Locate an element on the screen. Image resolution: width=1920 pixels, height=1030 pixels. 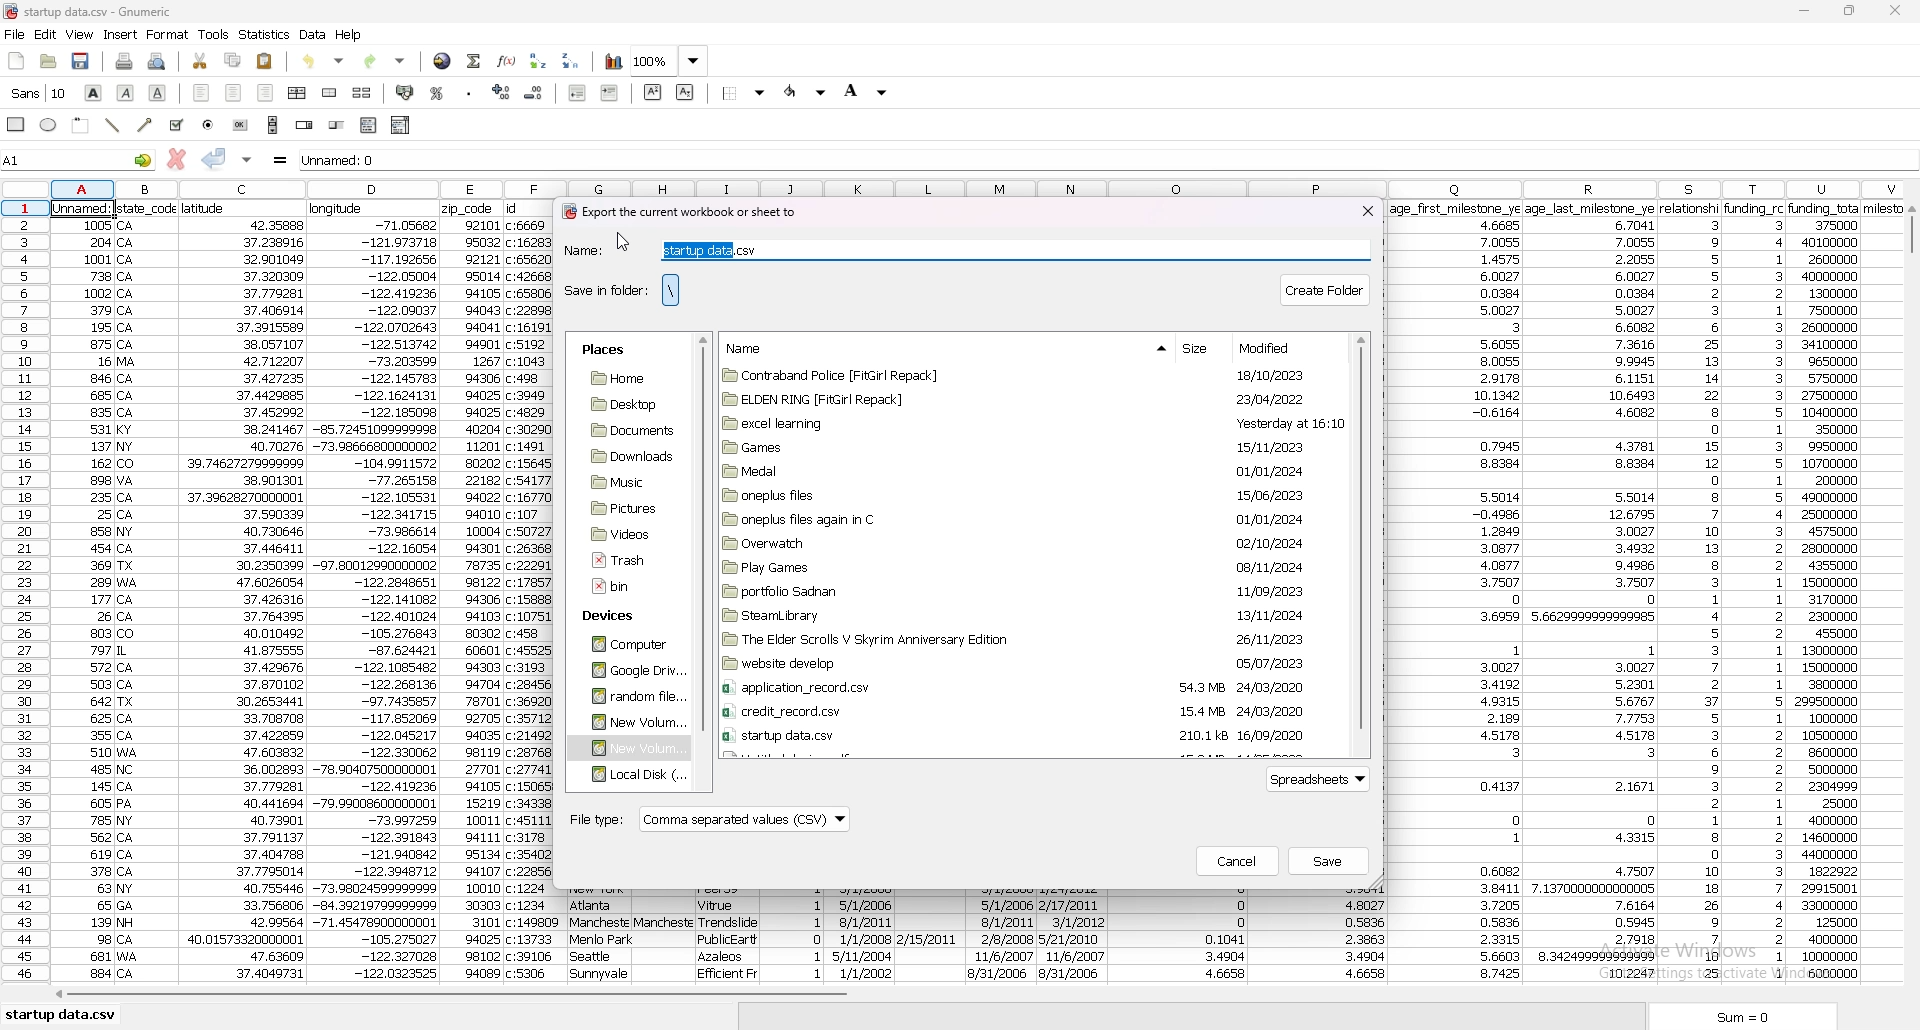
folder is located at coordinates (1019, 688).